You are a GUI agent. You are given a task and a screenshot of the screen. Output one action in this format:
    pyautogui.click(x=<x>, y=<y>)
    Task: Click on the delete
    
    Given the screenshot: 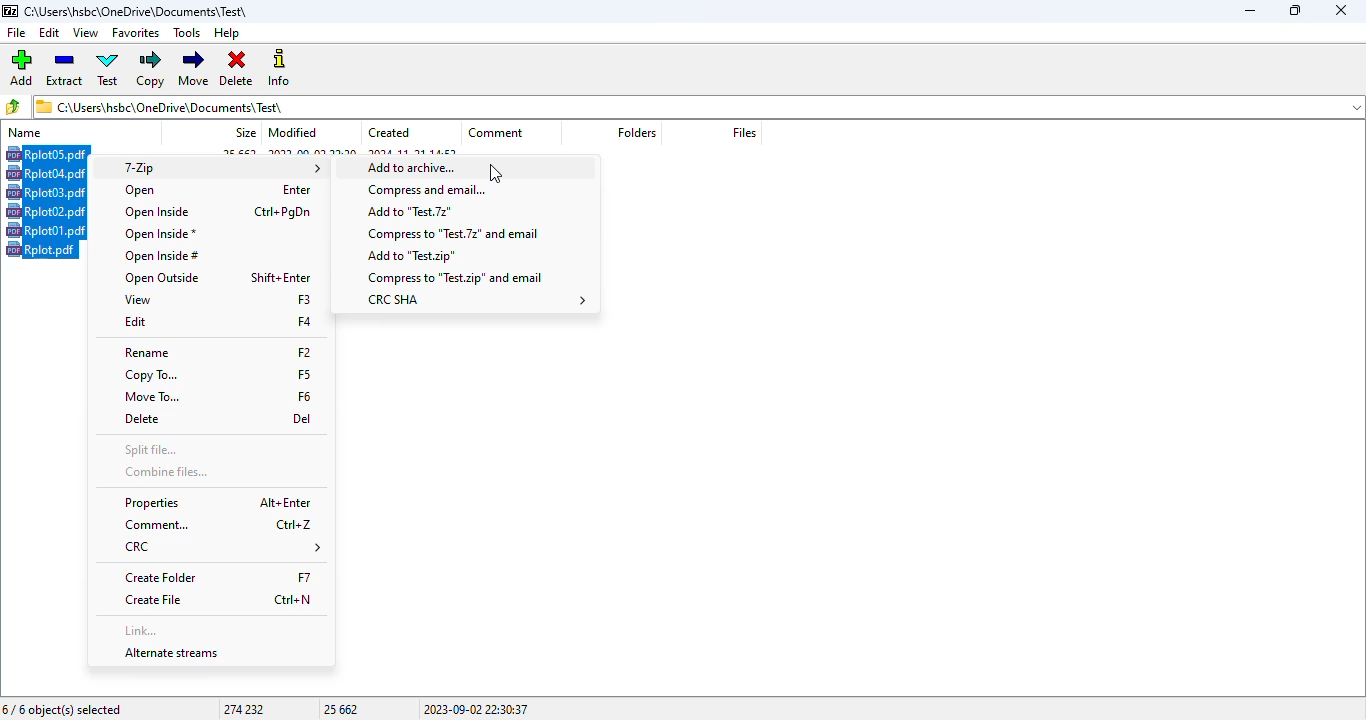 What is the action you would take?
    pyautogui.click(x=238, y=69)
    